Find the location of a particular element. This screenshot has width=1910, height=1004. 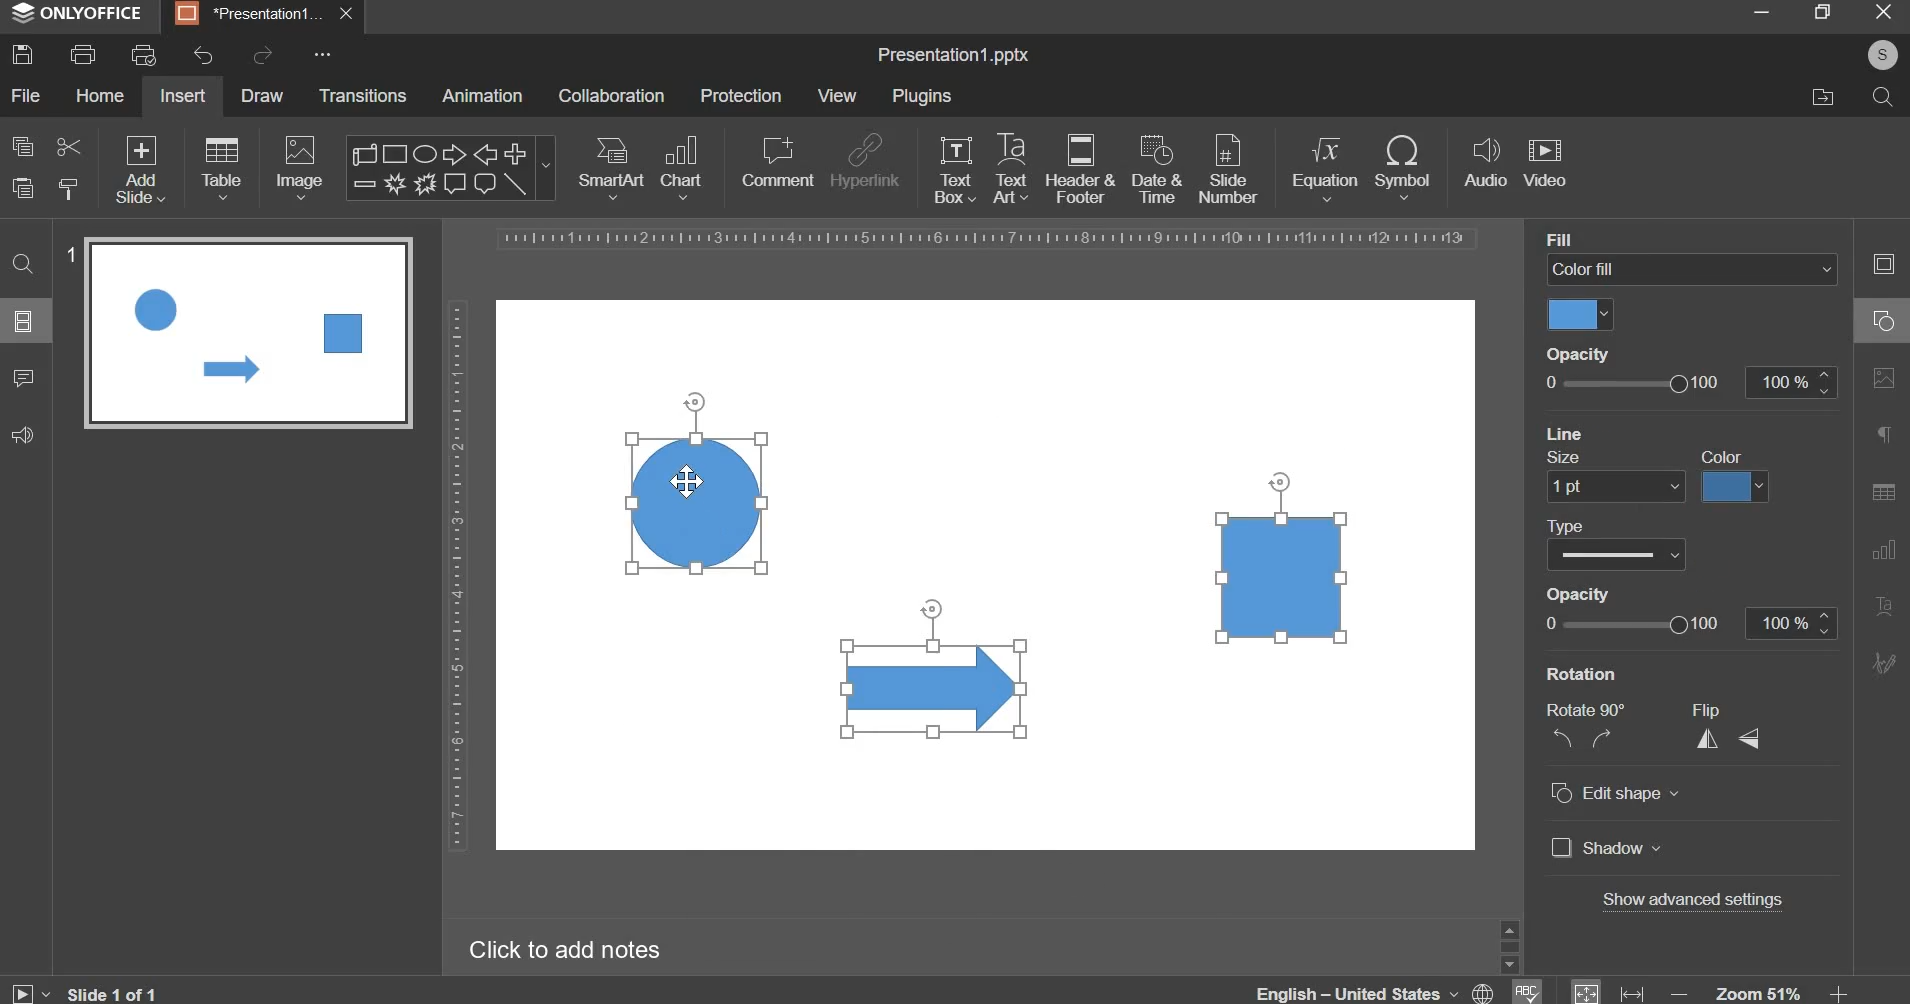

color is located at coordinates (1728, 455).